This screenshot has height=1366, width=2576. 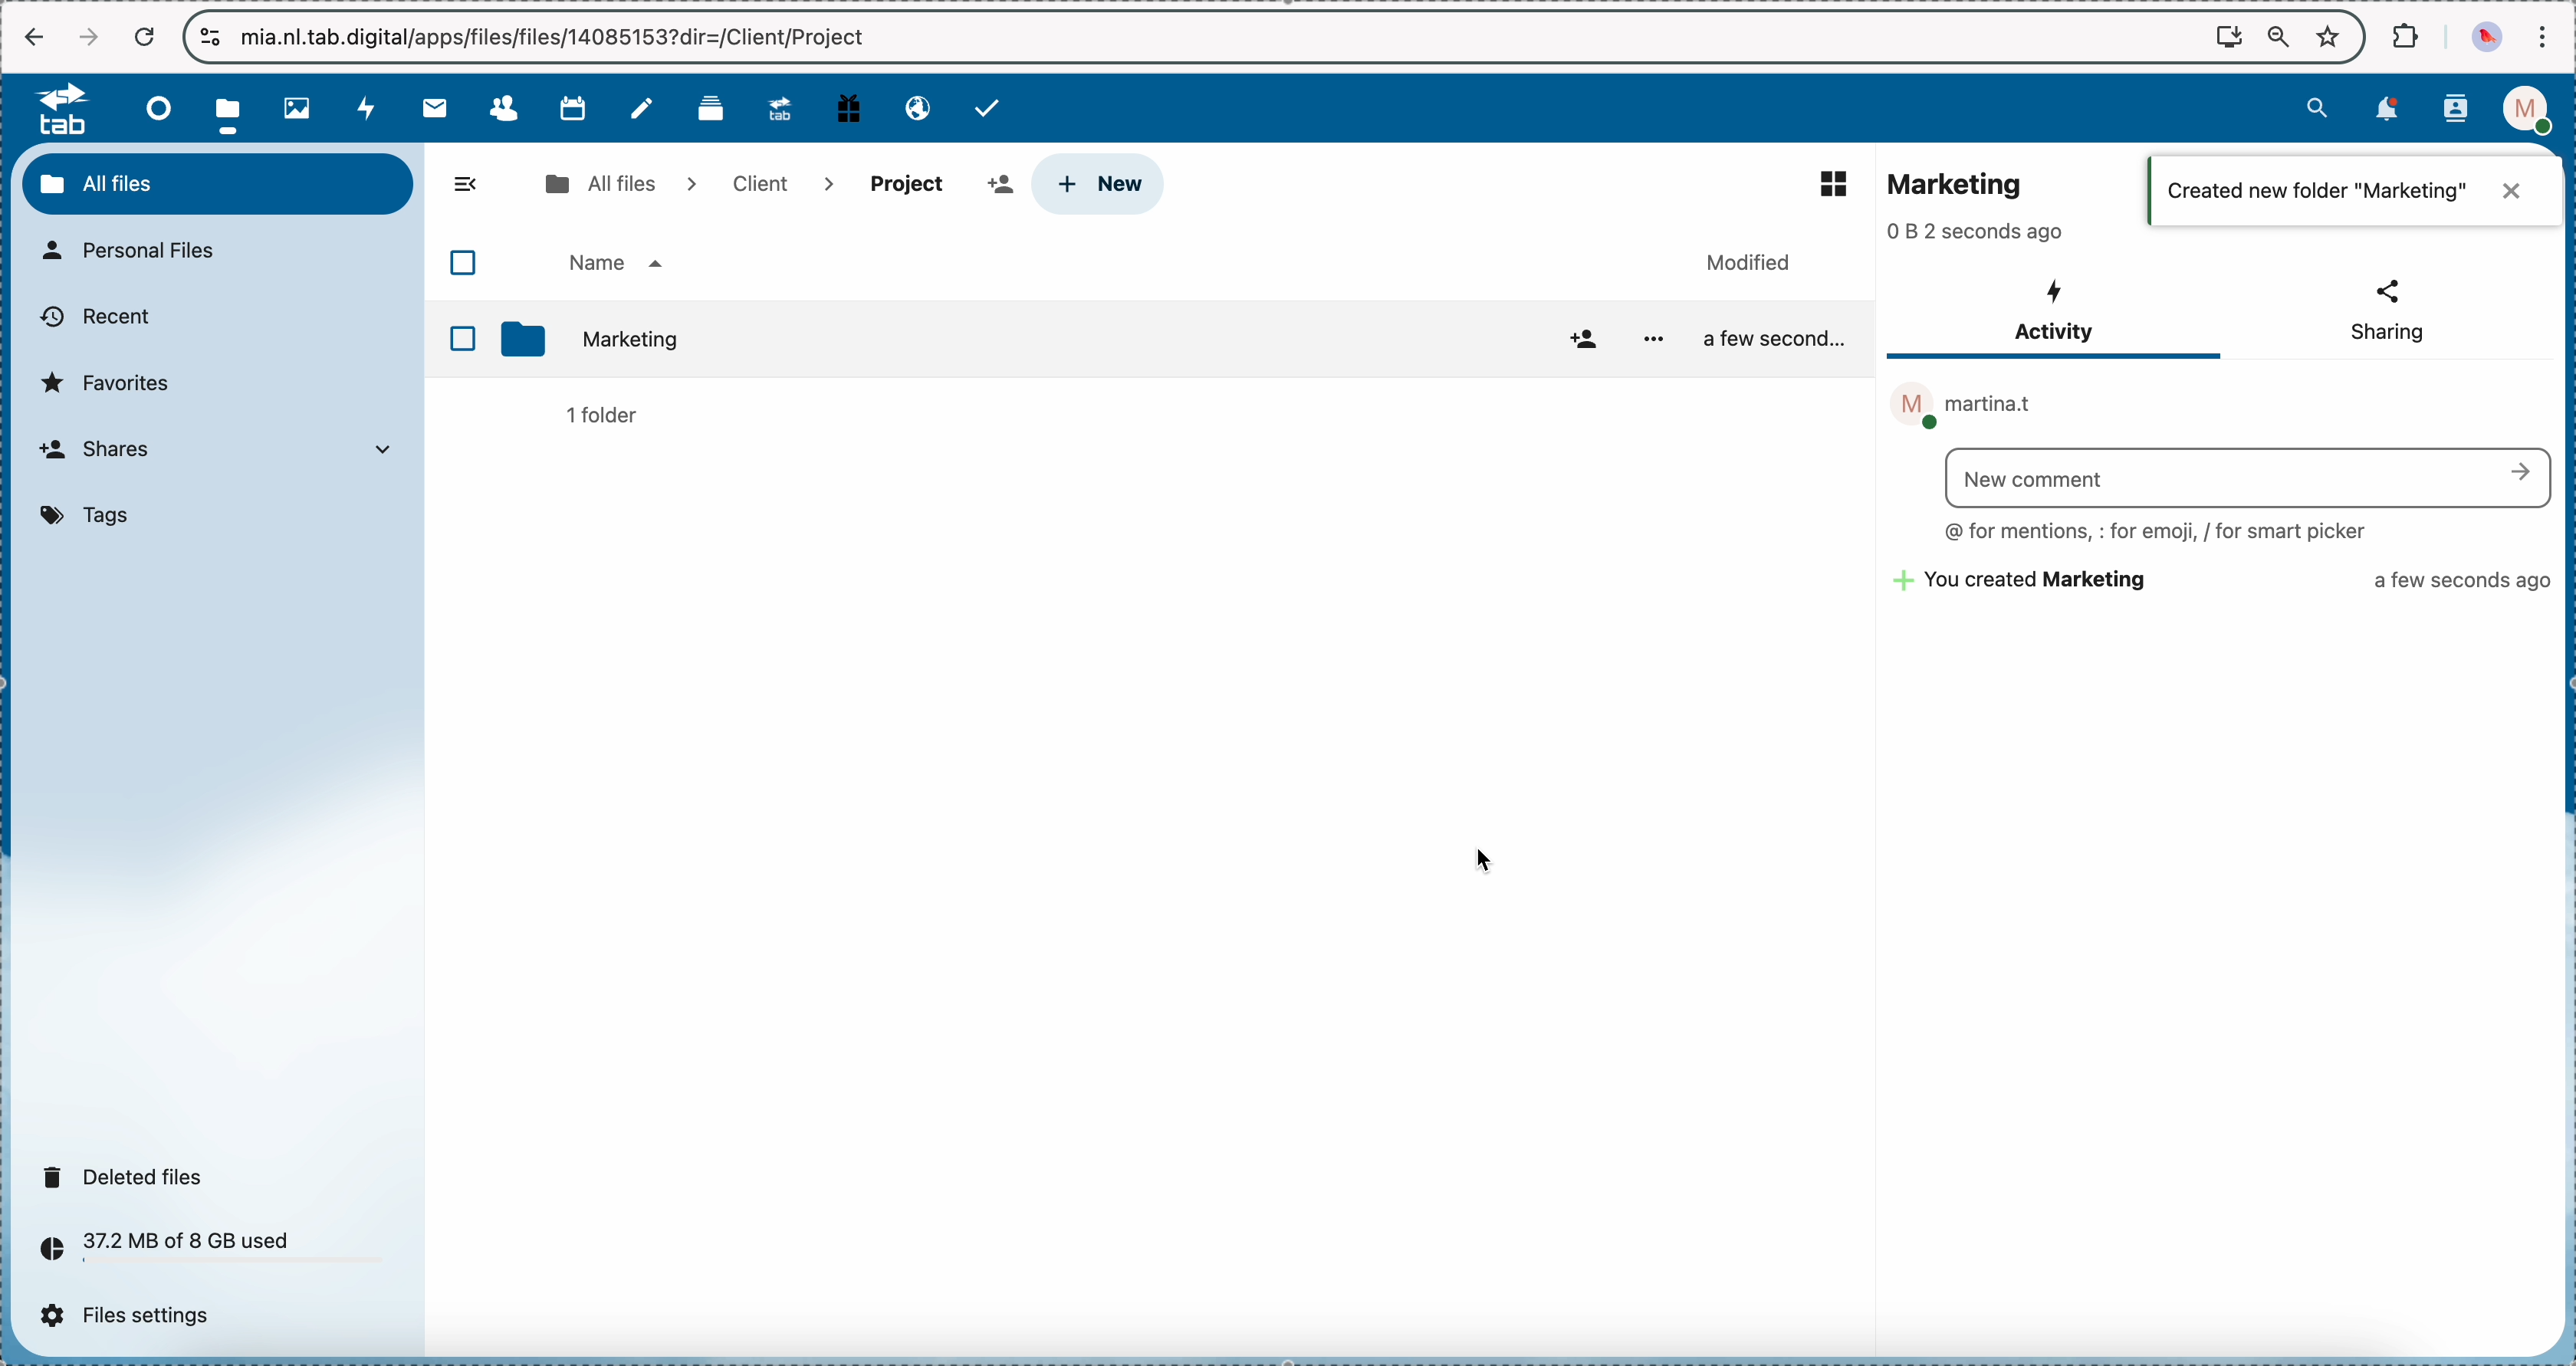 I want to click on checkbox, so click(x=467, y=266).